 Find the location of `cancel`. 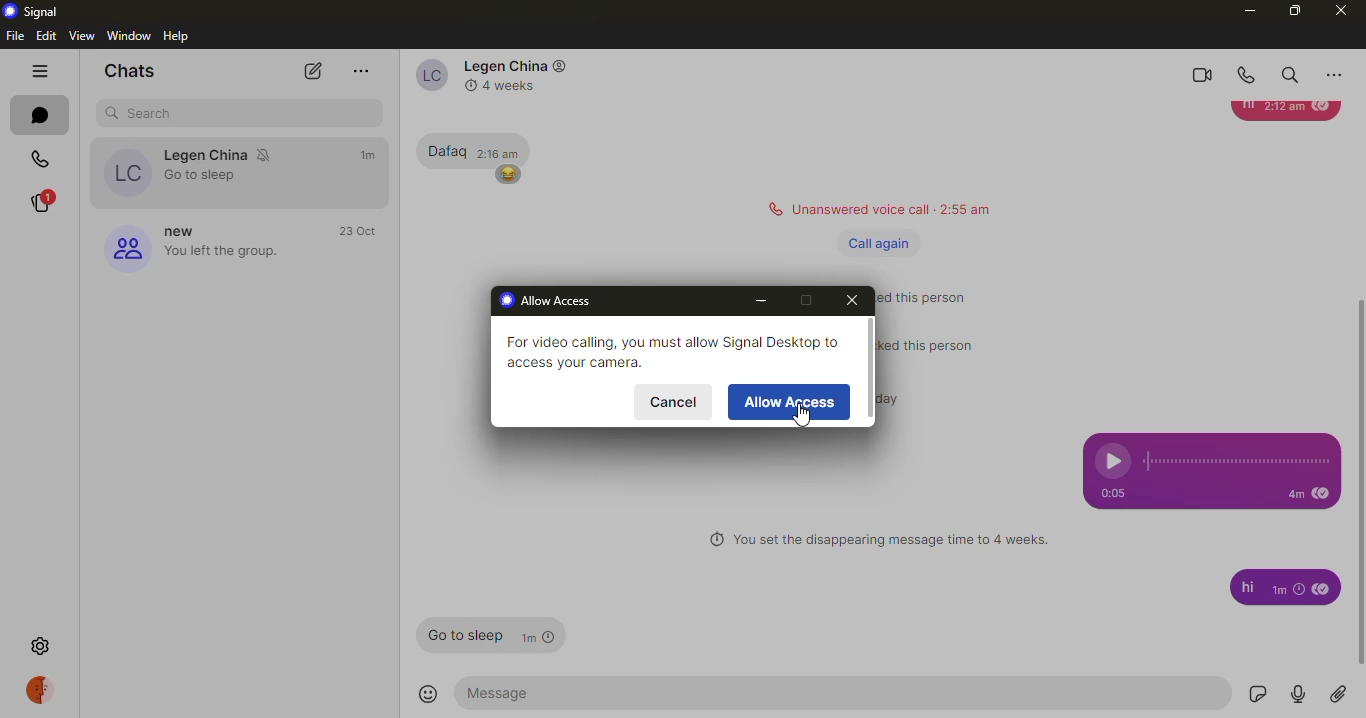

cancel is located at coordinates (673, 401).